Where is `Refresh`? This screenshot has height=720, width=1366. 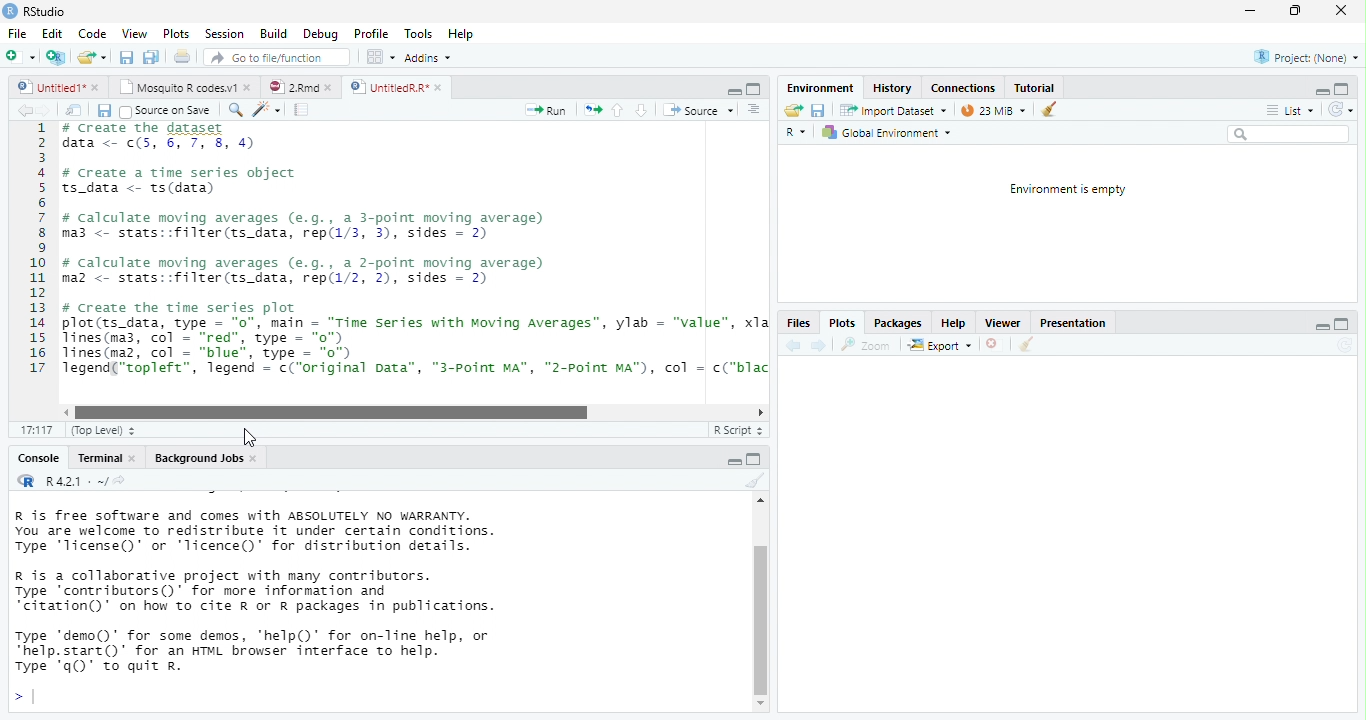 Refresh is located at coordinates (1345, 345).